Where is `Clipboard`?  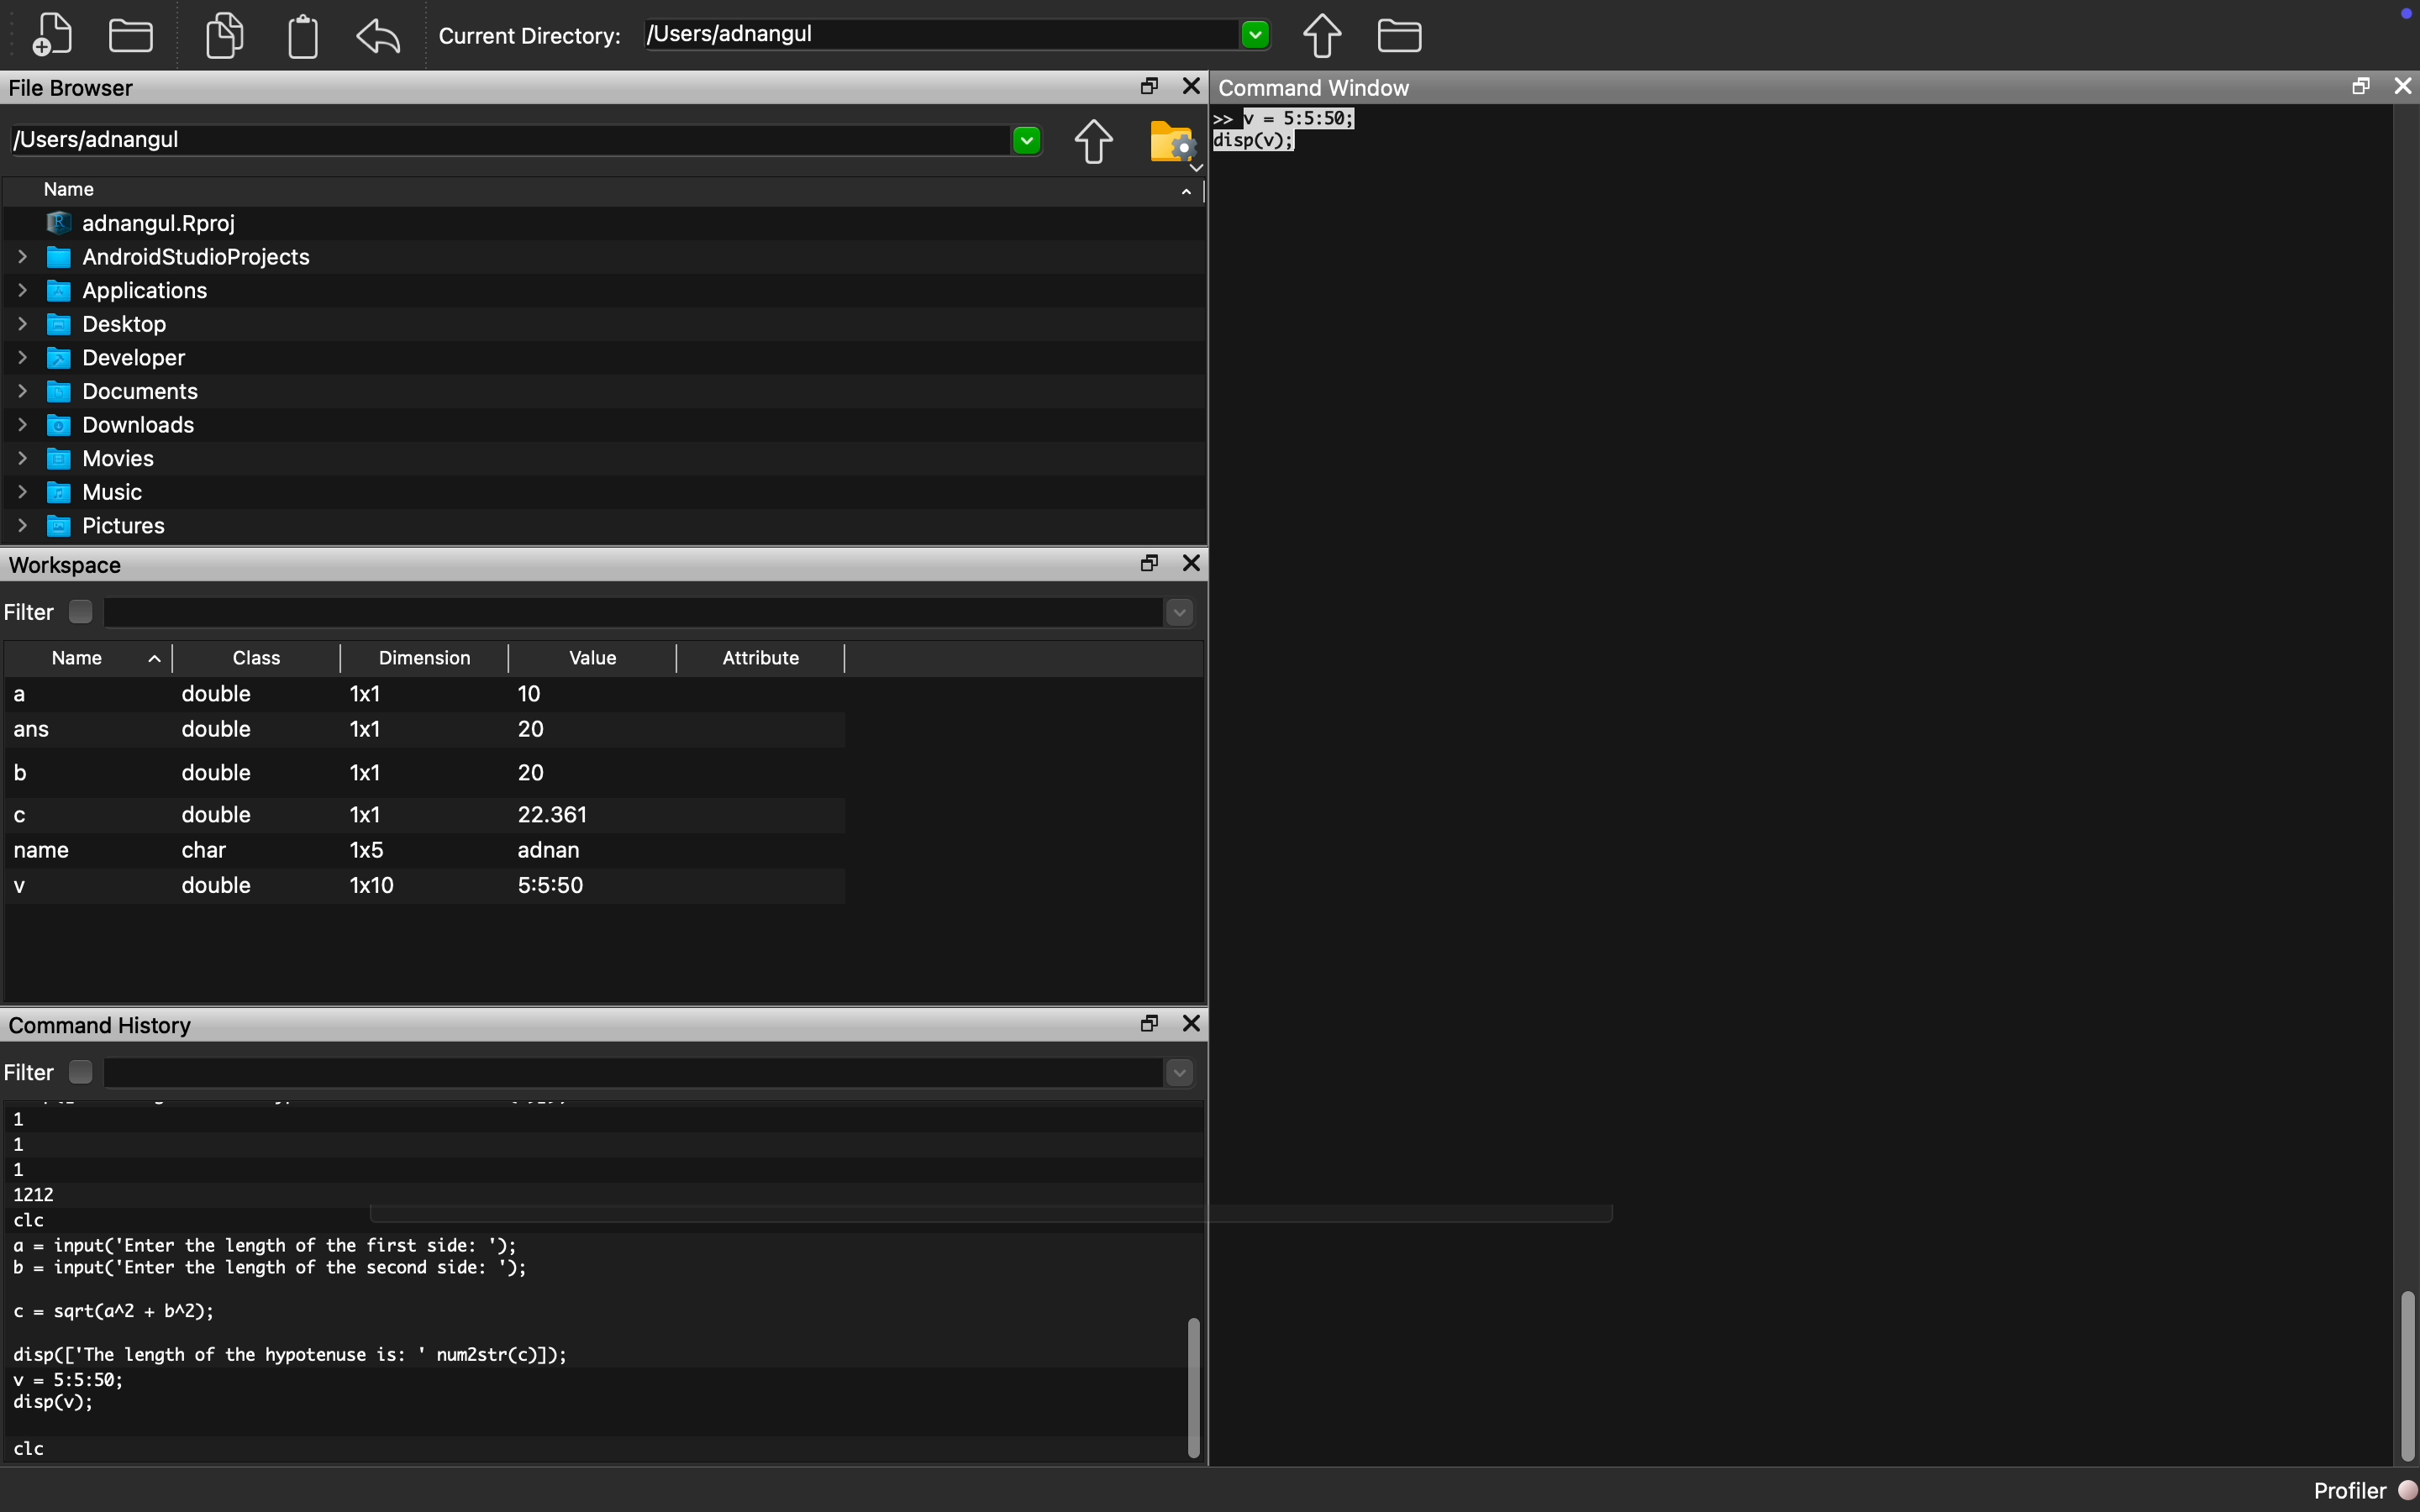 Clipboard is located at coordinates (302, 36).